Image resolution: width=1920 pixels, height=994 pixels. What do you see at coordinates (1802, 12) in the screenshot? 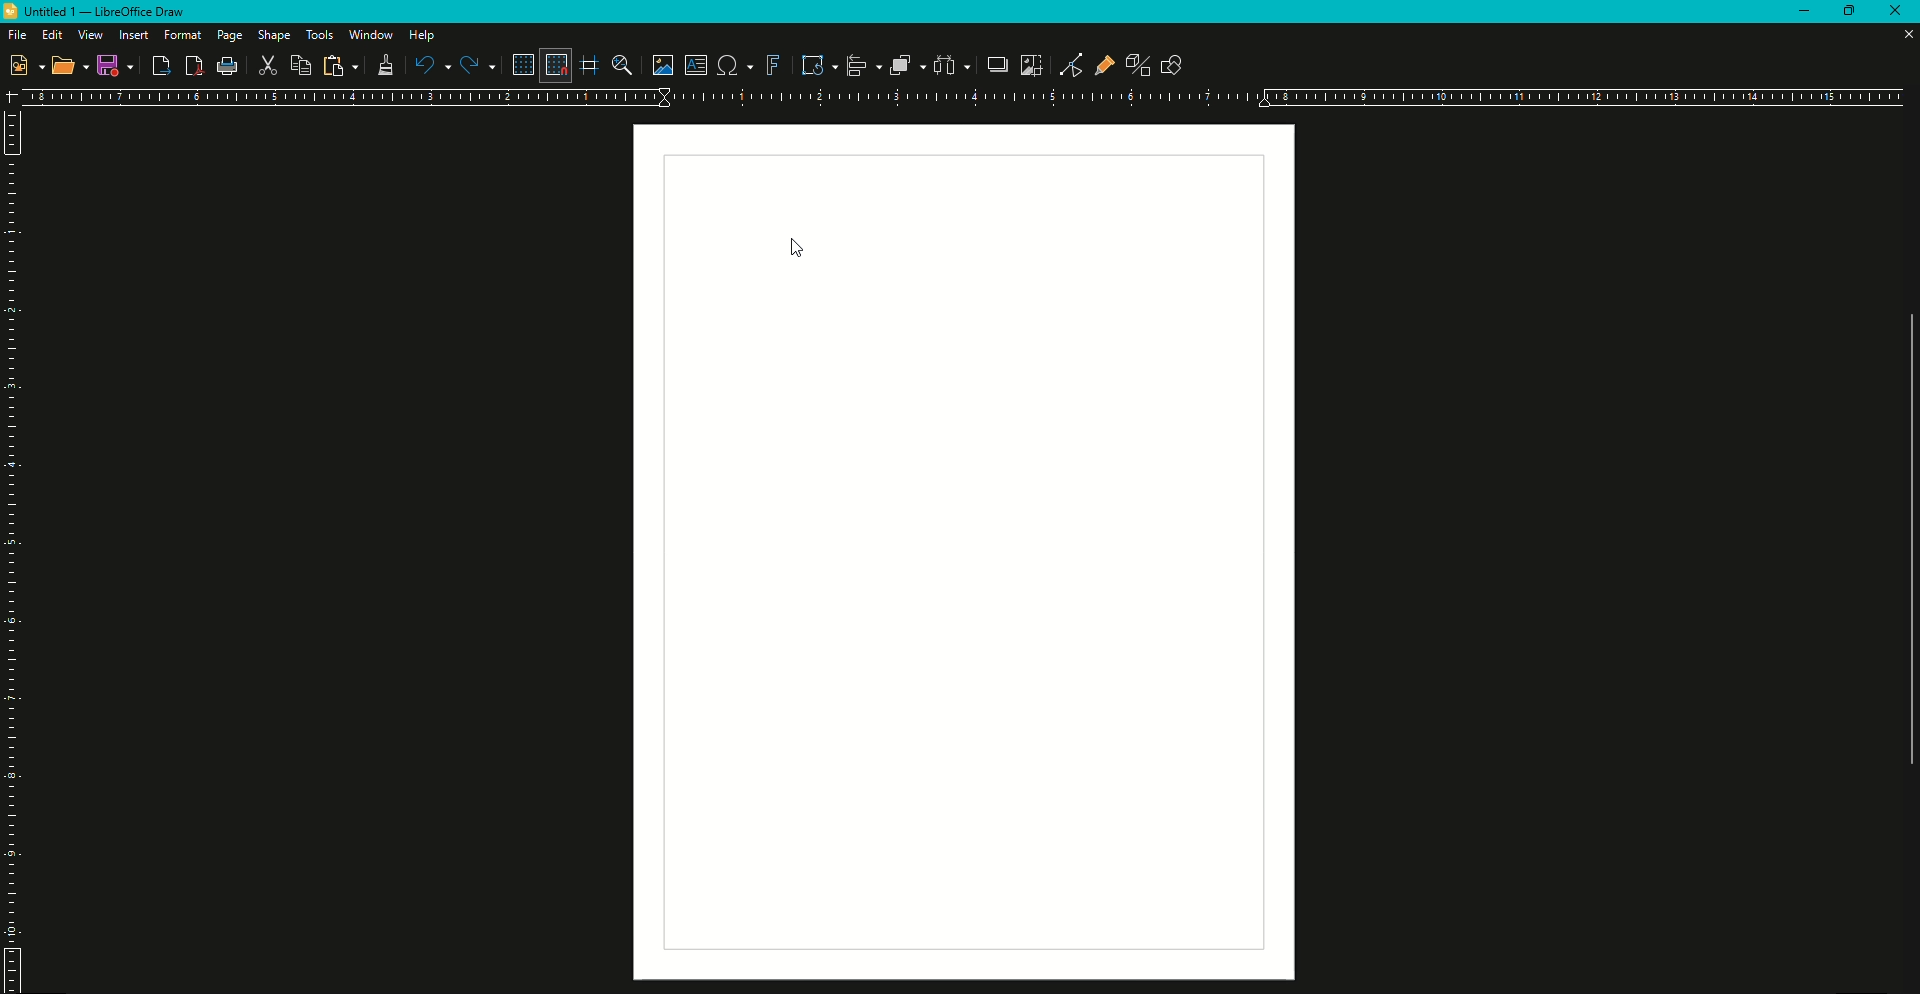
I see `Minimize` at bounding box center [1802, 12].